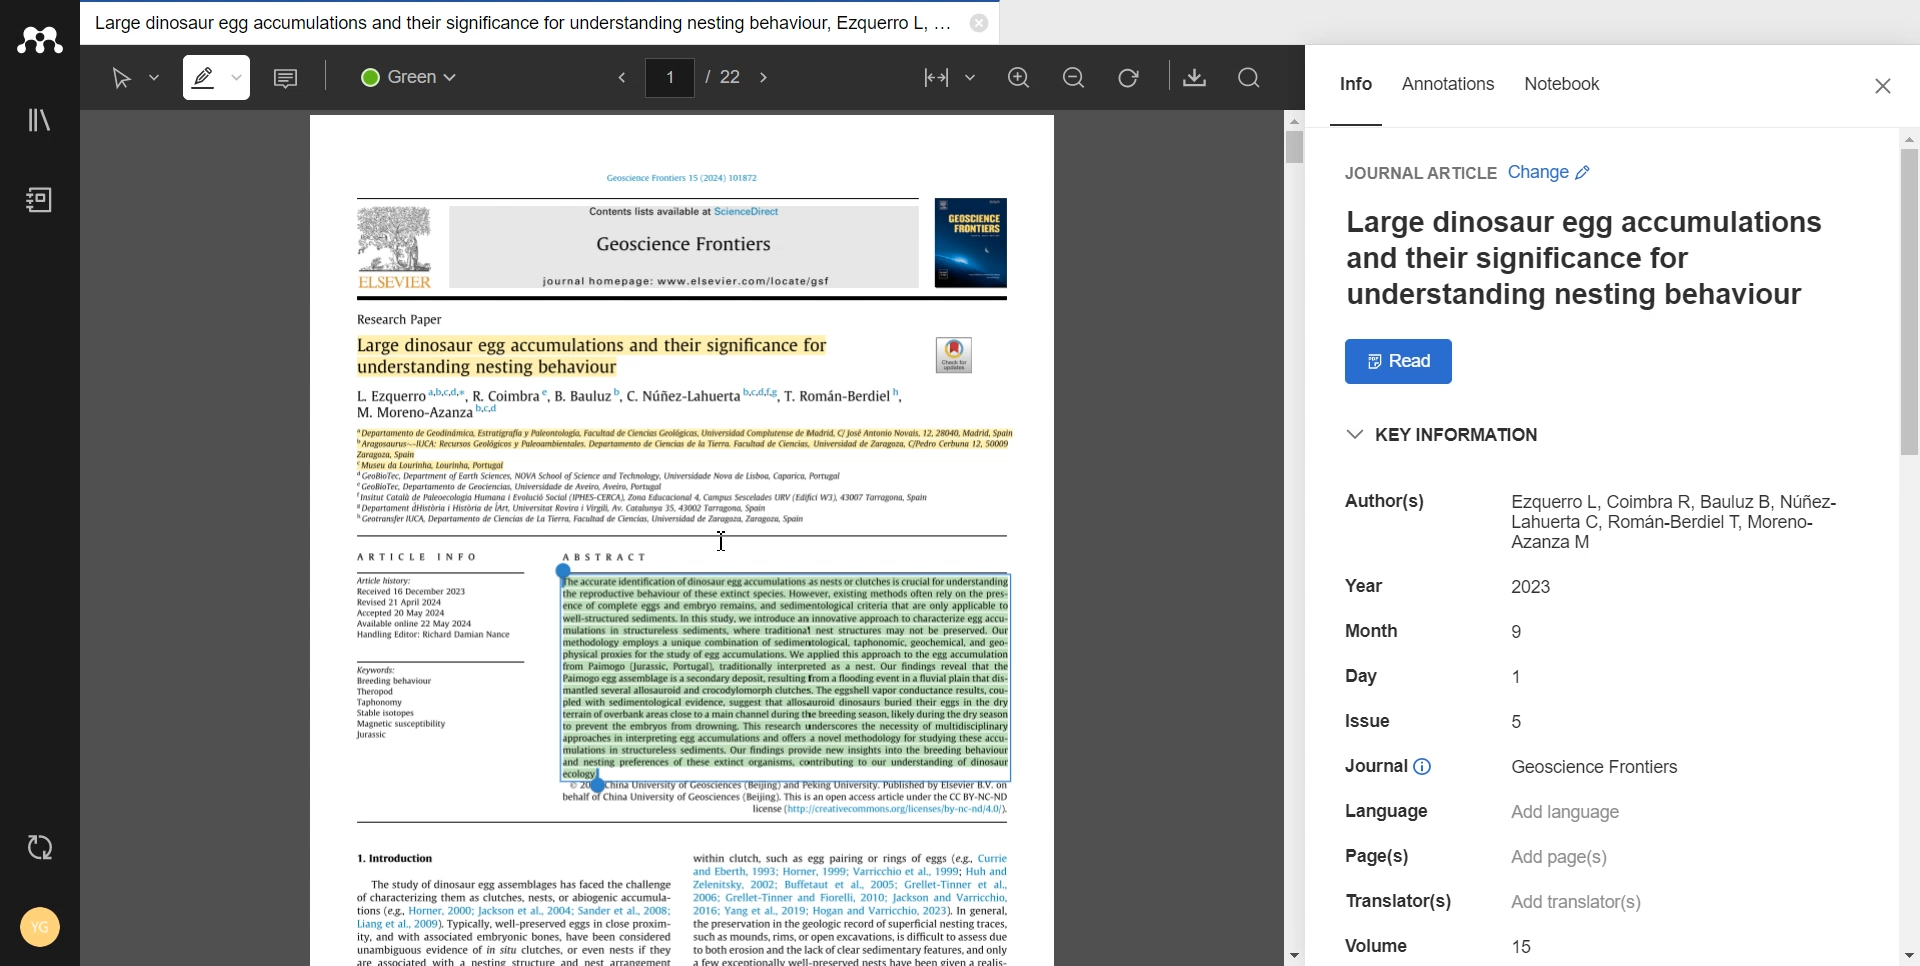 The height and width of the screenshot is (966, 1920). What do you see at coordinates (785, 672) in the screenshot?
I see `Highlighted Text` at bounding box center [785, 672].